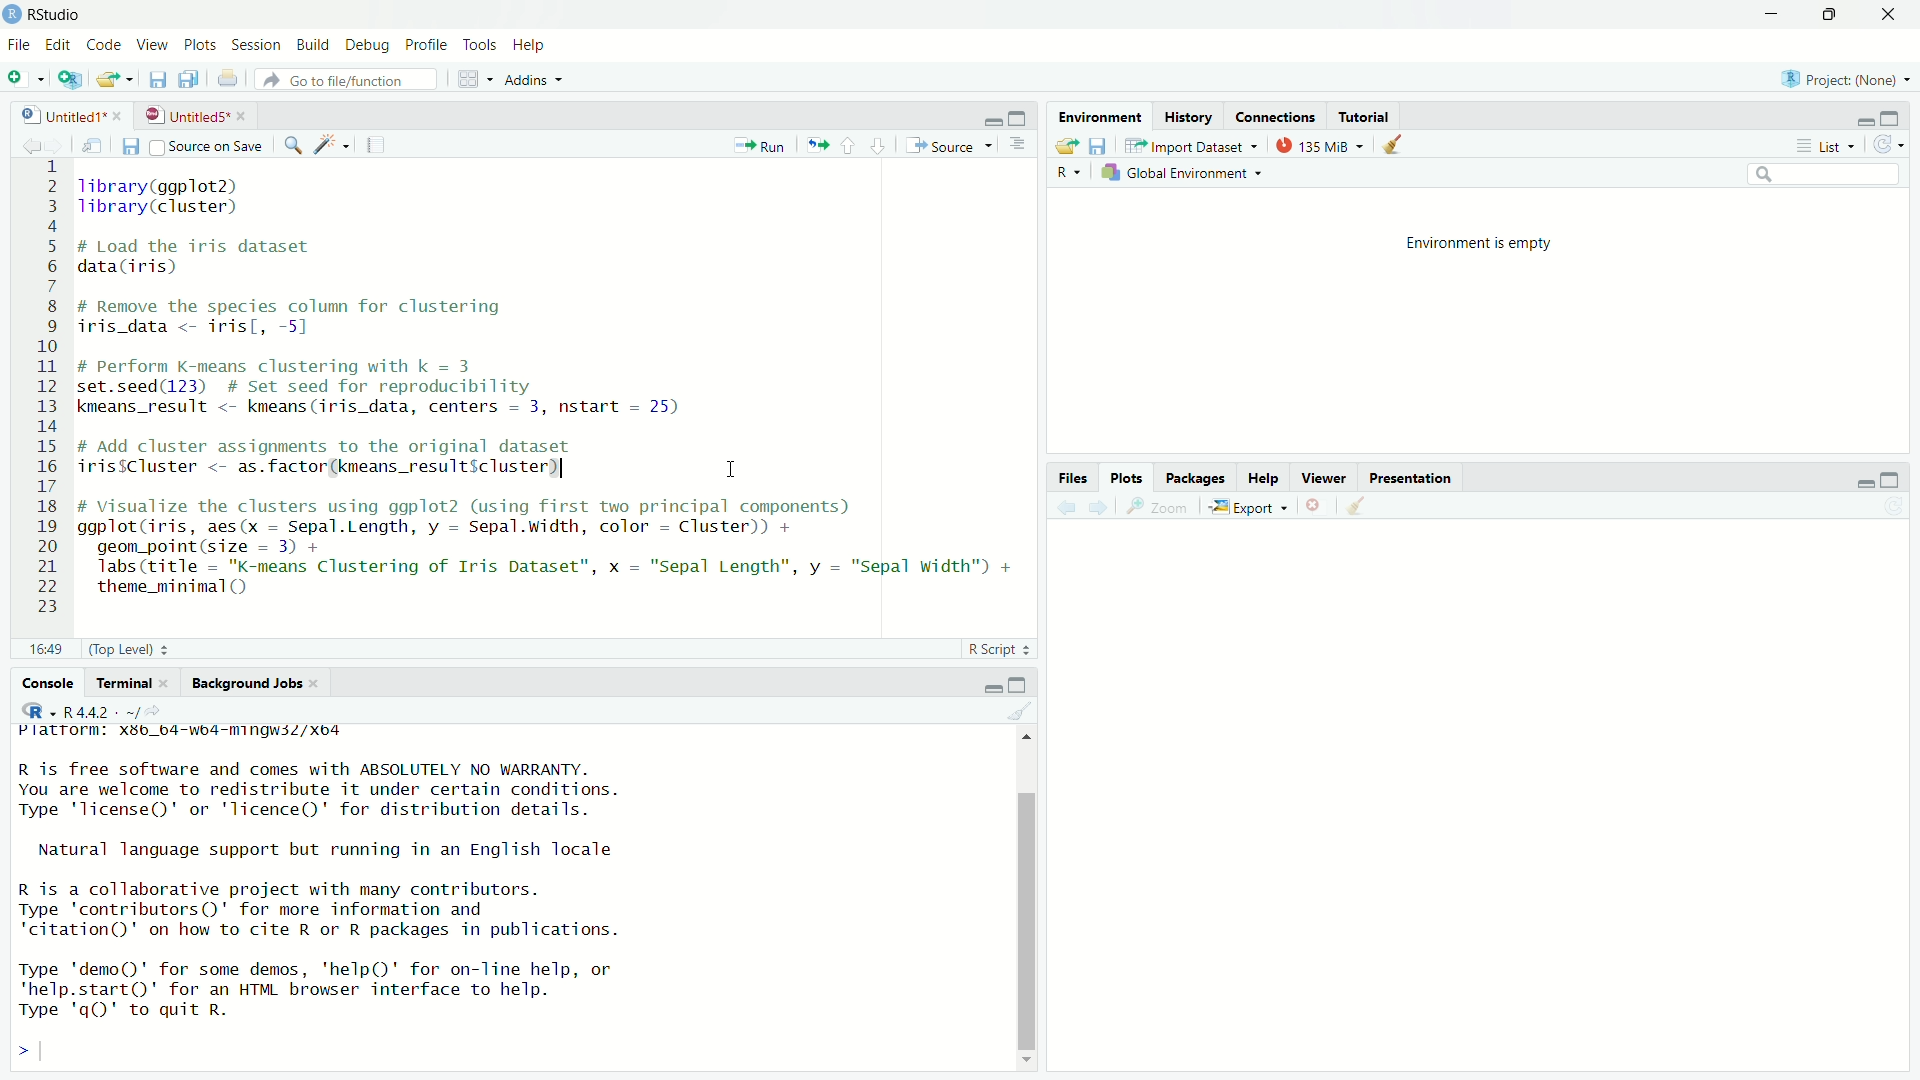 The width and height of the screenshot is (1920, 1080). What do you see at coordinates (392, 991) in the screenshot?
I see `Type 'demo()' for some demos, 'help()' for on-Tine help, or
"help.start()' for an HTML browser interface to help.
Type 'q()' to quit R.` at bounding box center [392, 991].